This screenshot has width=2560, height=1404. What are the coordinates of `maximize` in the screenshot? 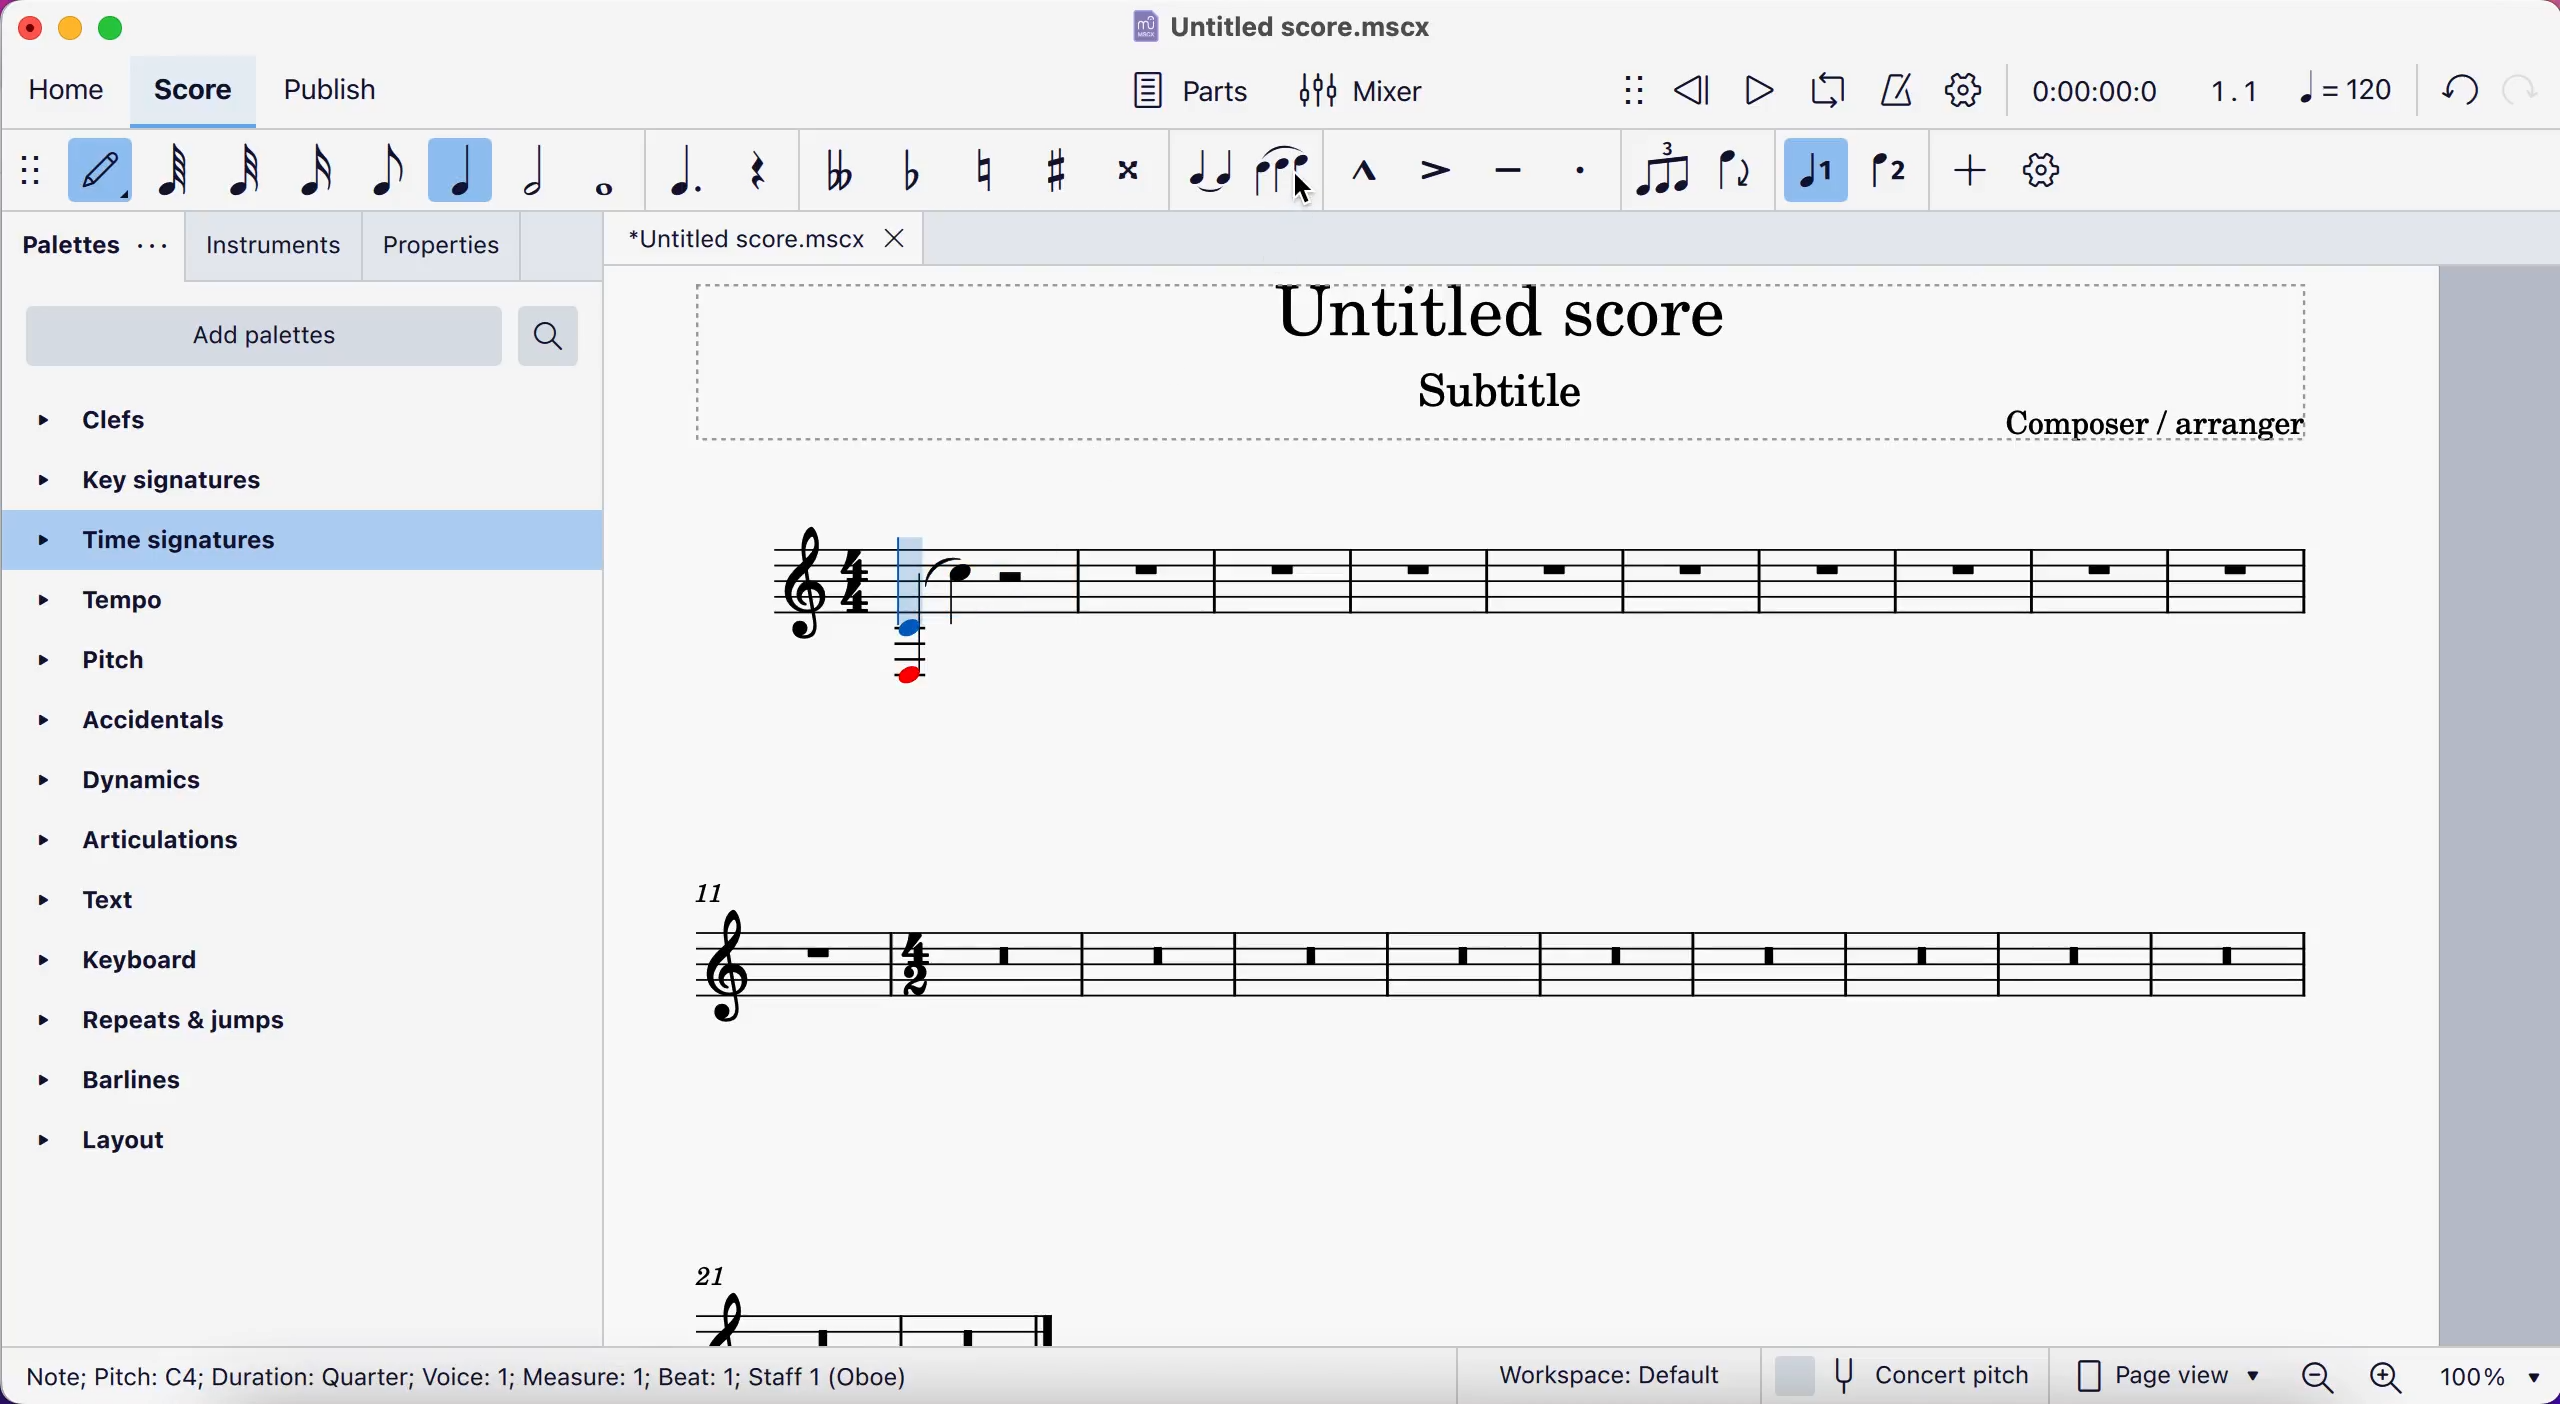 It's located at (126, 29).